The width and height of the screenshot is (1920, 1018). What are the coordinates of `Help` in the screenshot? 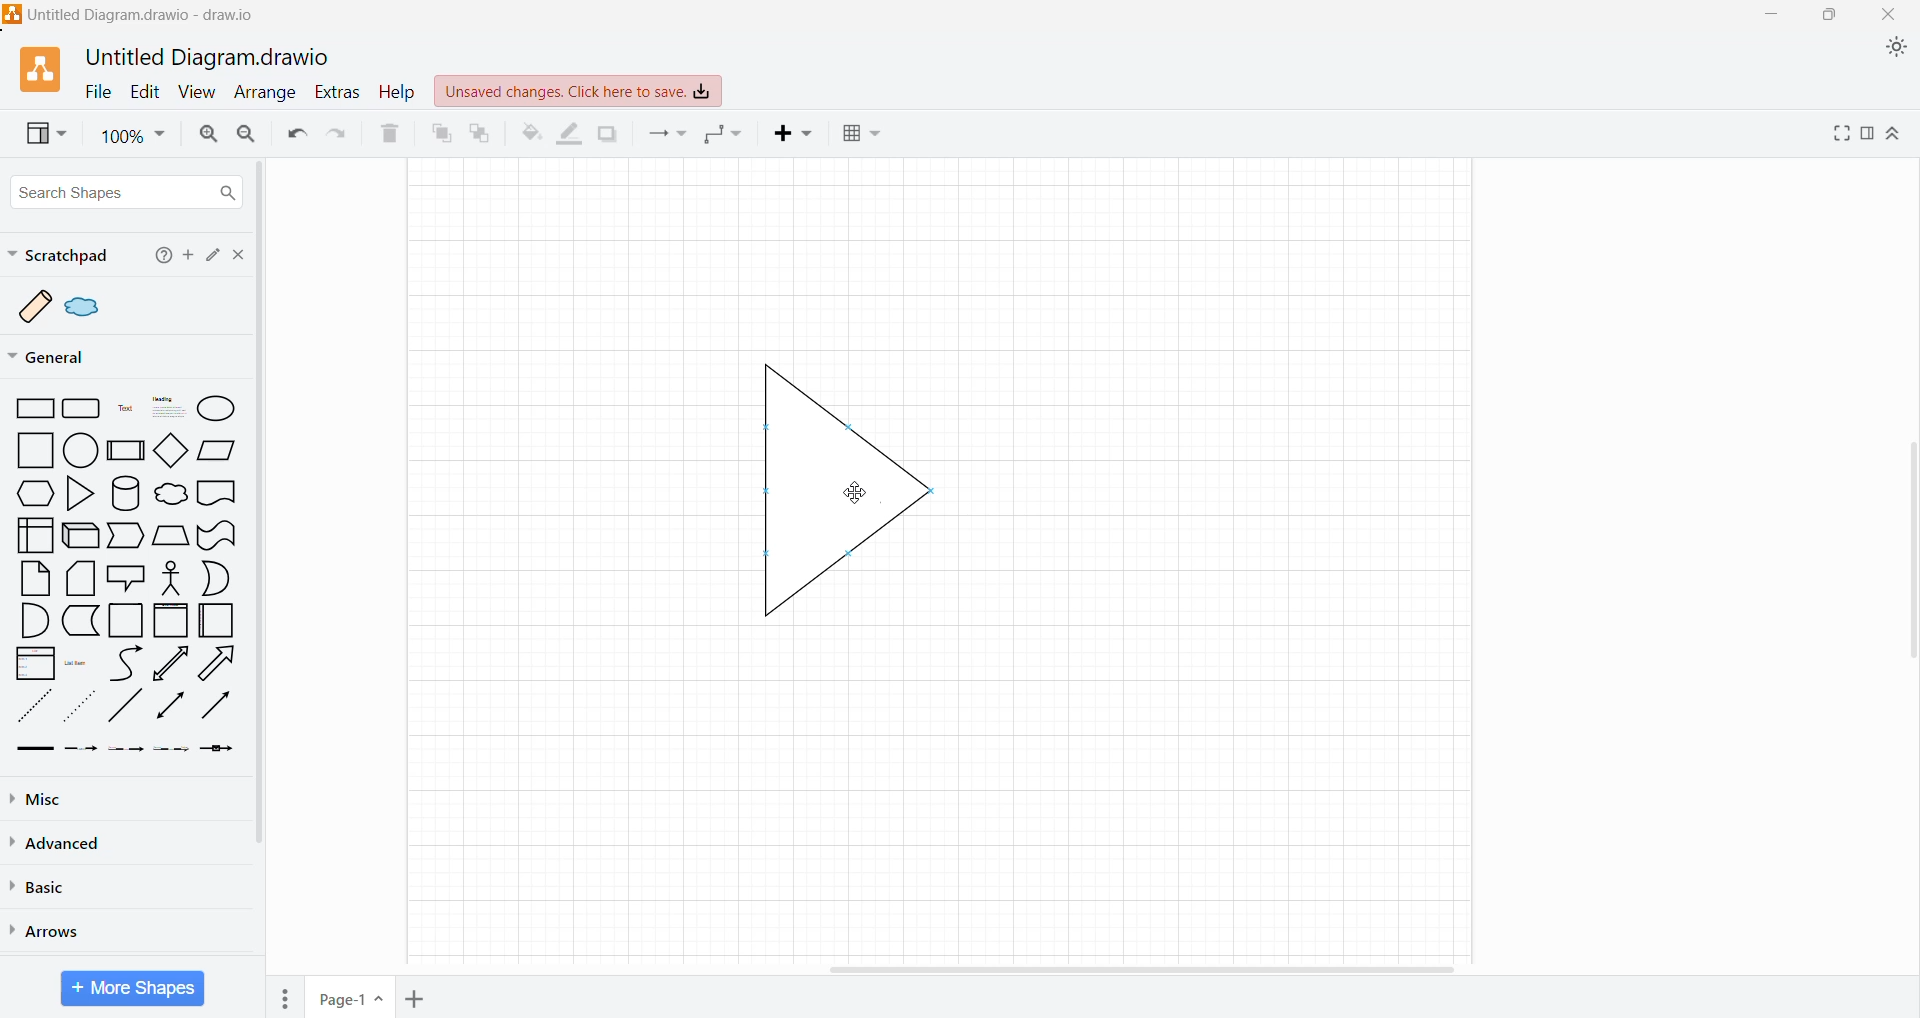 It's located at (400, 92).